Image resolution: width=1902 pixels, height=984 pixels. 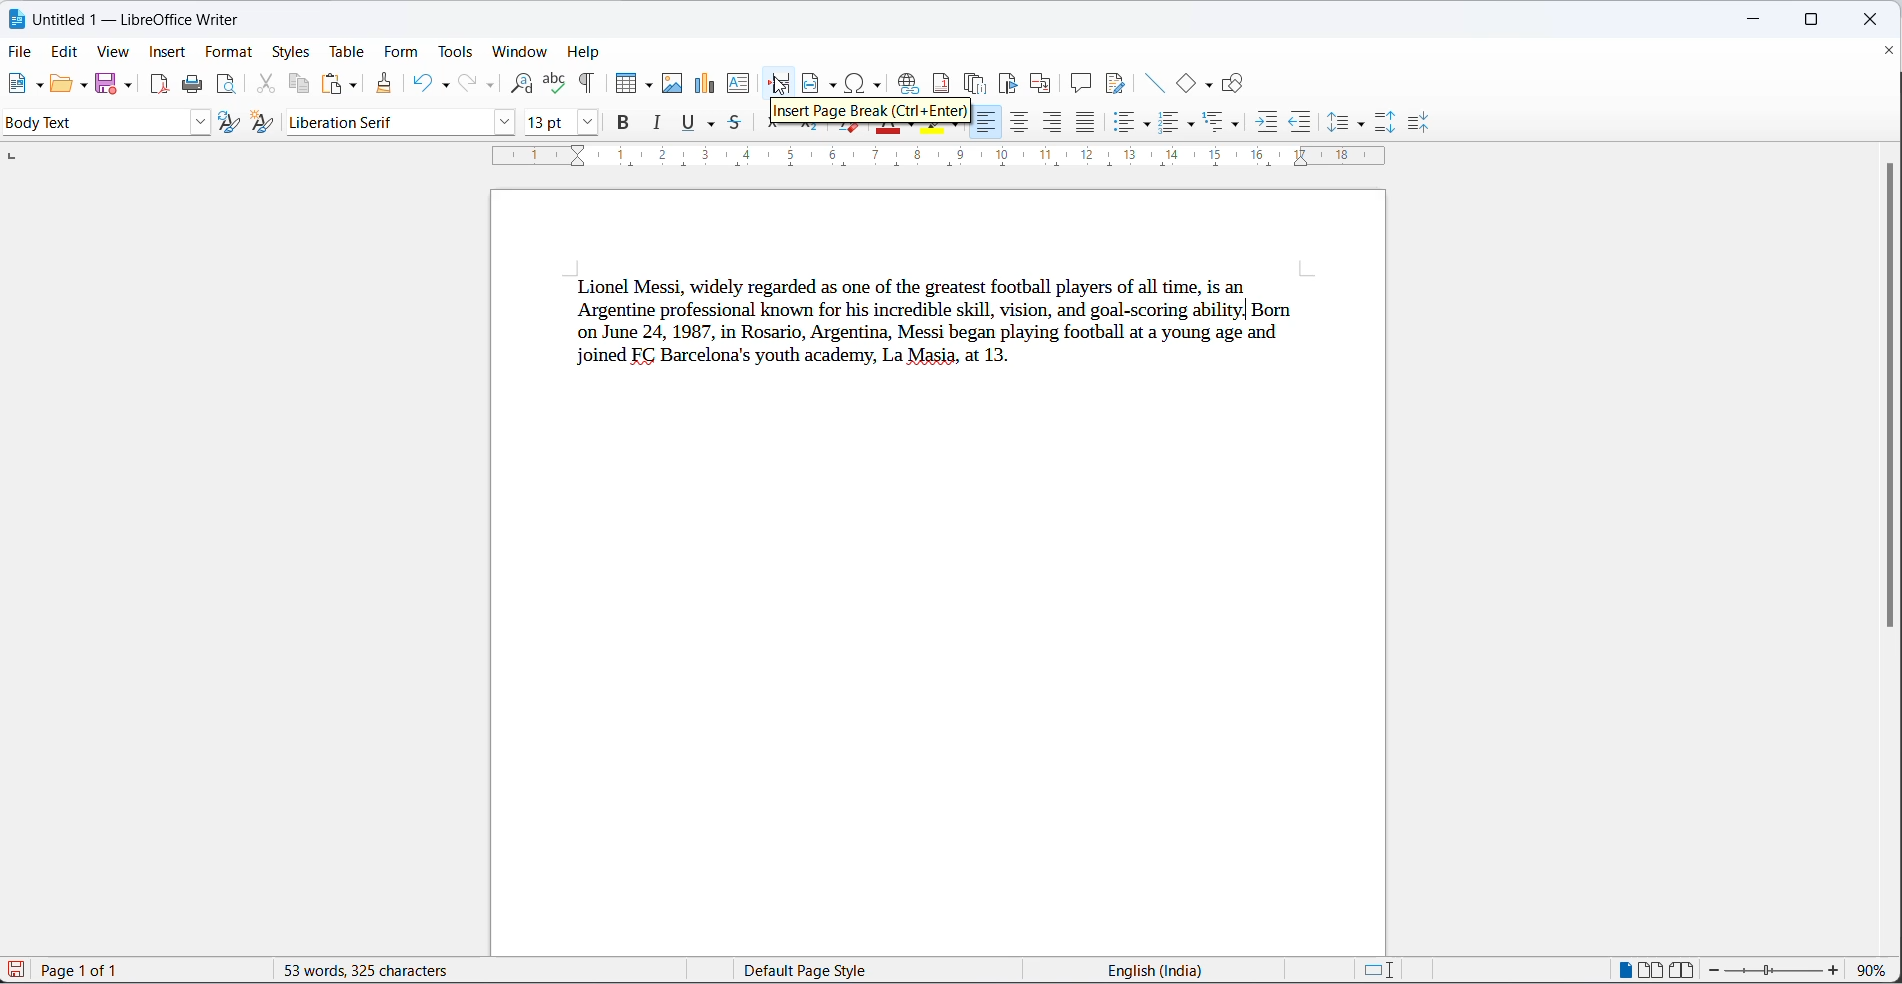 What do you see at coordinates (1267, 119) in the screenshot?
I see `increase indent` at bounding box center [1267, 119].